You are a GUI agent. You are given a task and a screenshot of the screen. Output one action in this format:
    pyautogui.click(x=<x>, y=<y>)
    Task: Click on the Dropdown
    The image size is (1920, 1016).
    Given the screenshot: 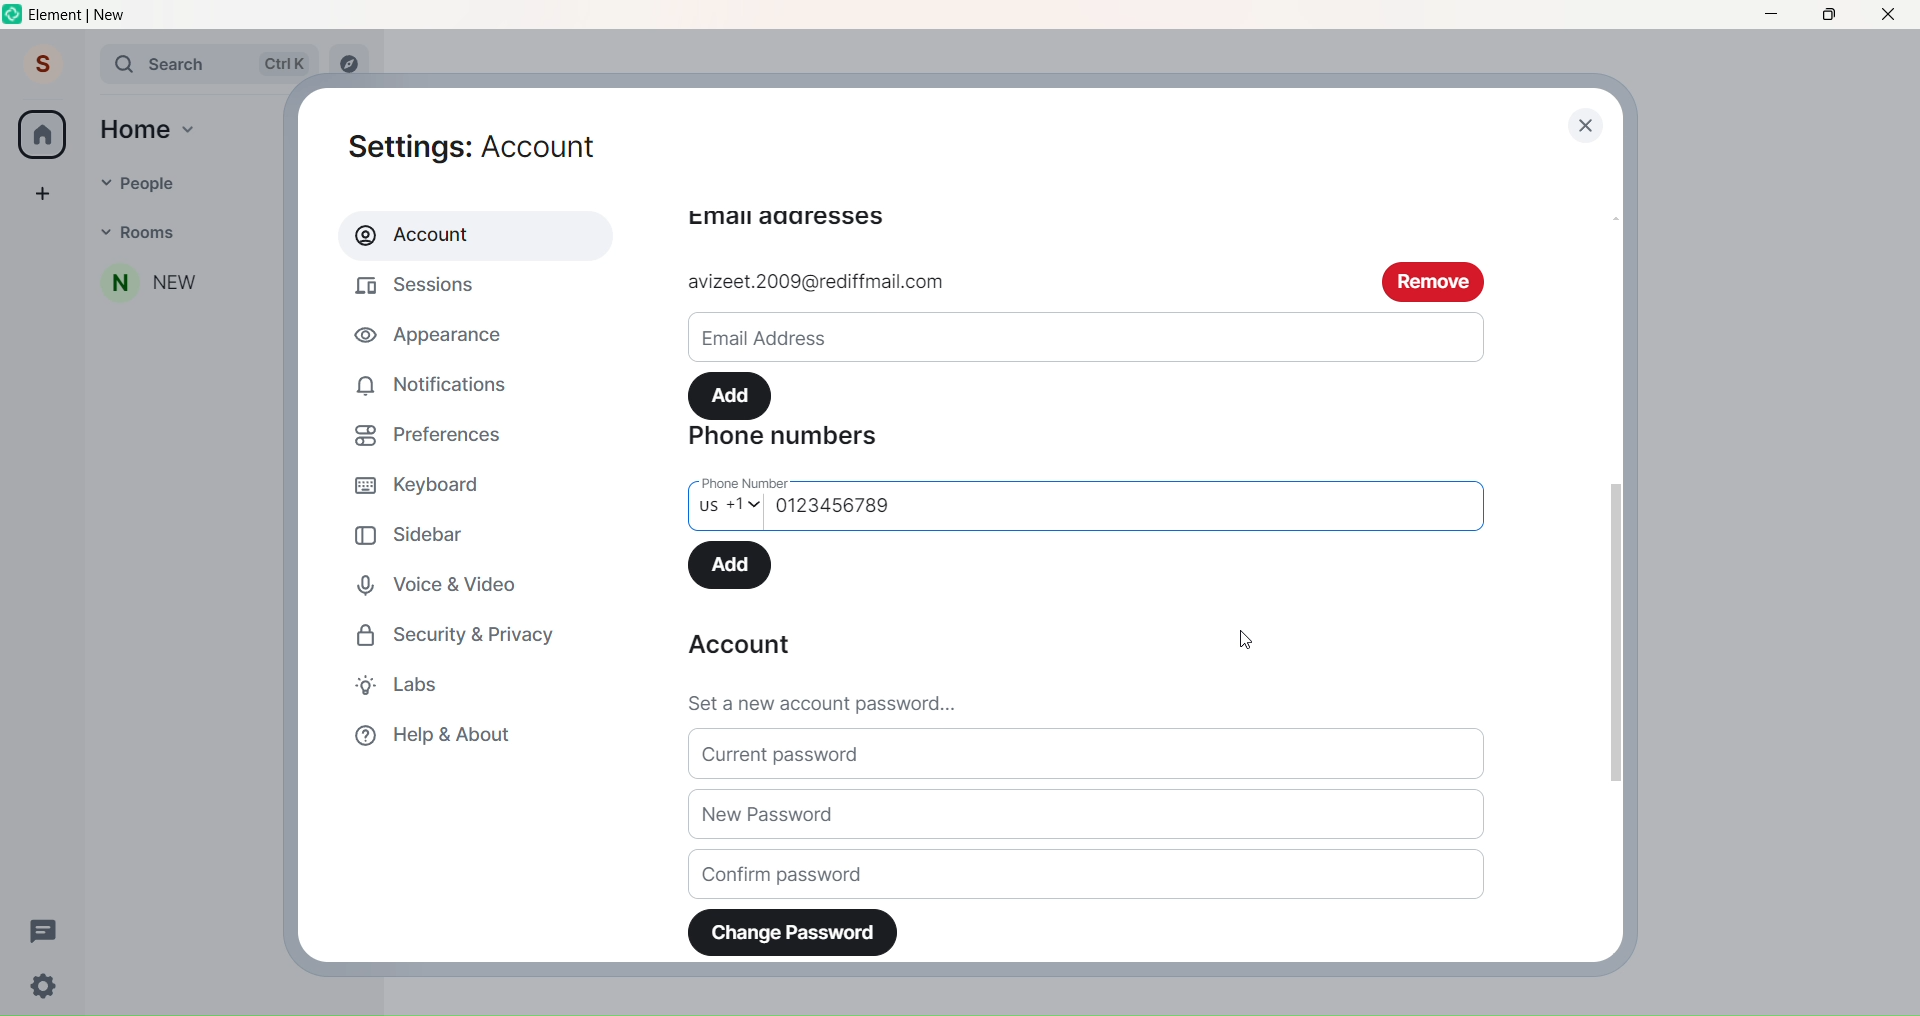 What is the action you would take?
    pyautogui.click(x=104, y=230)
    